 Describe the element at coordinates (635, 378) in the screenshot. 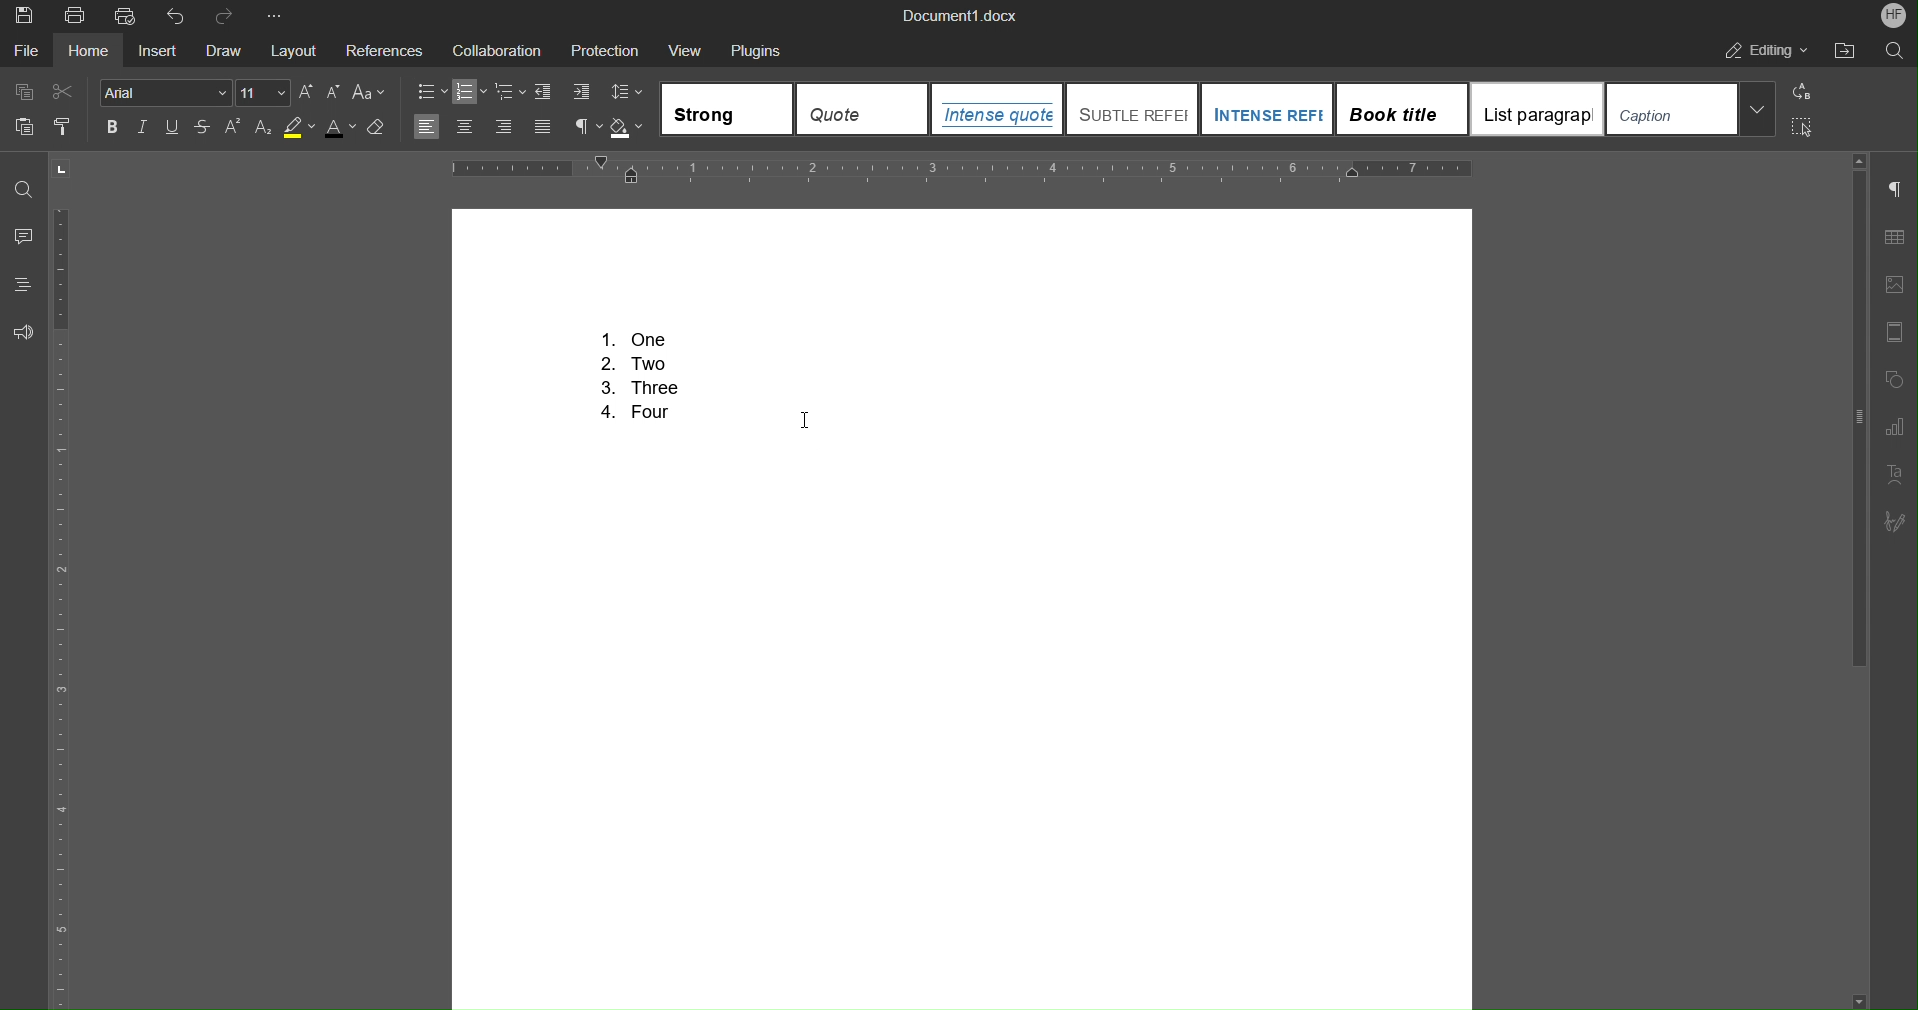

I see `Numbered List` at that location.